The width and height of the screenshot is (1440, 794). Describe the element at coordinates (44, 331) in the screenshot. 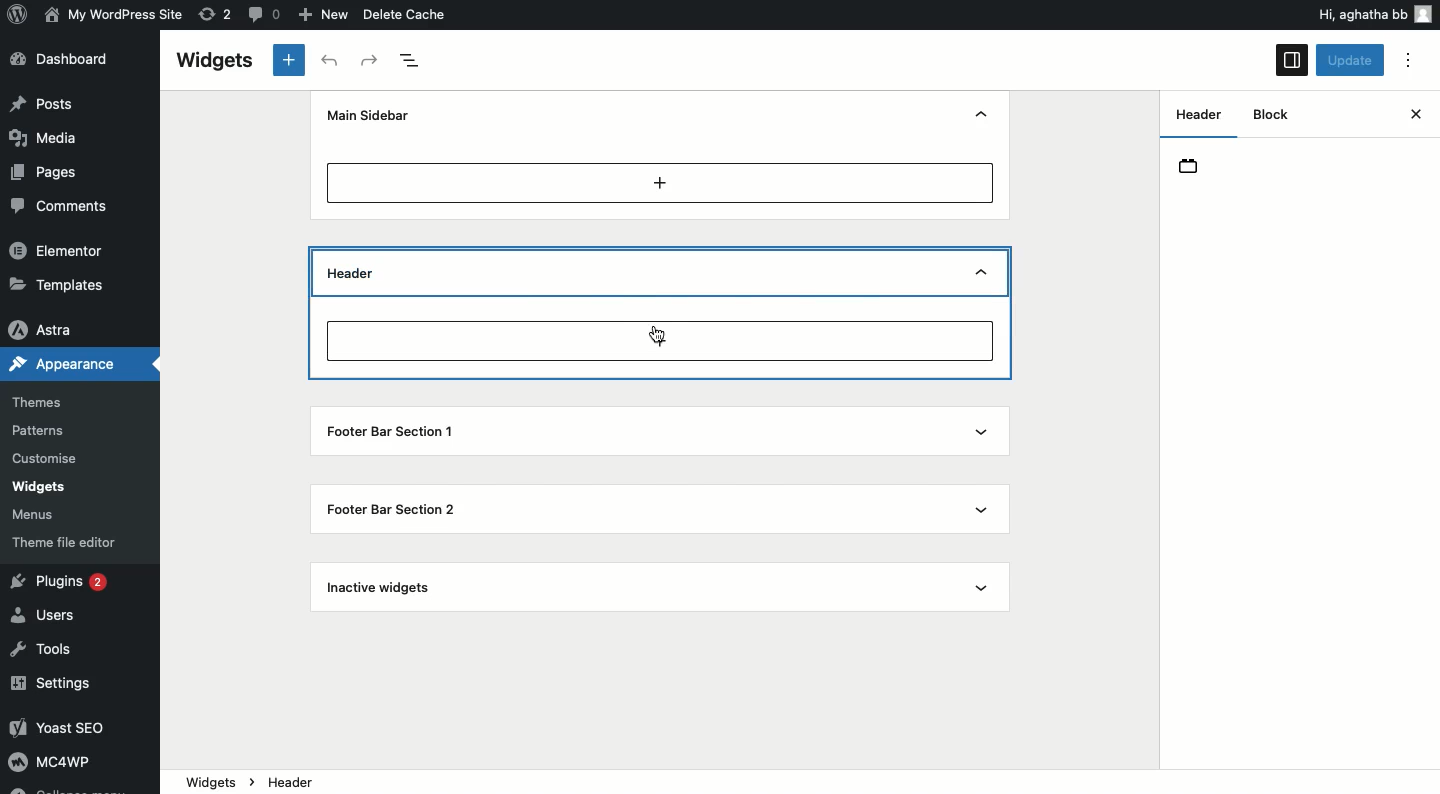

I see `Astra` at that location.